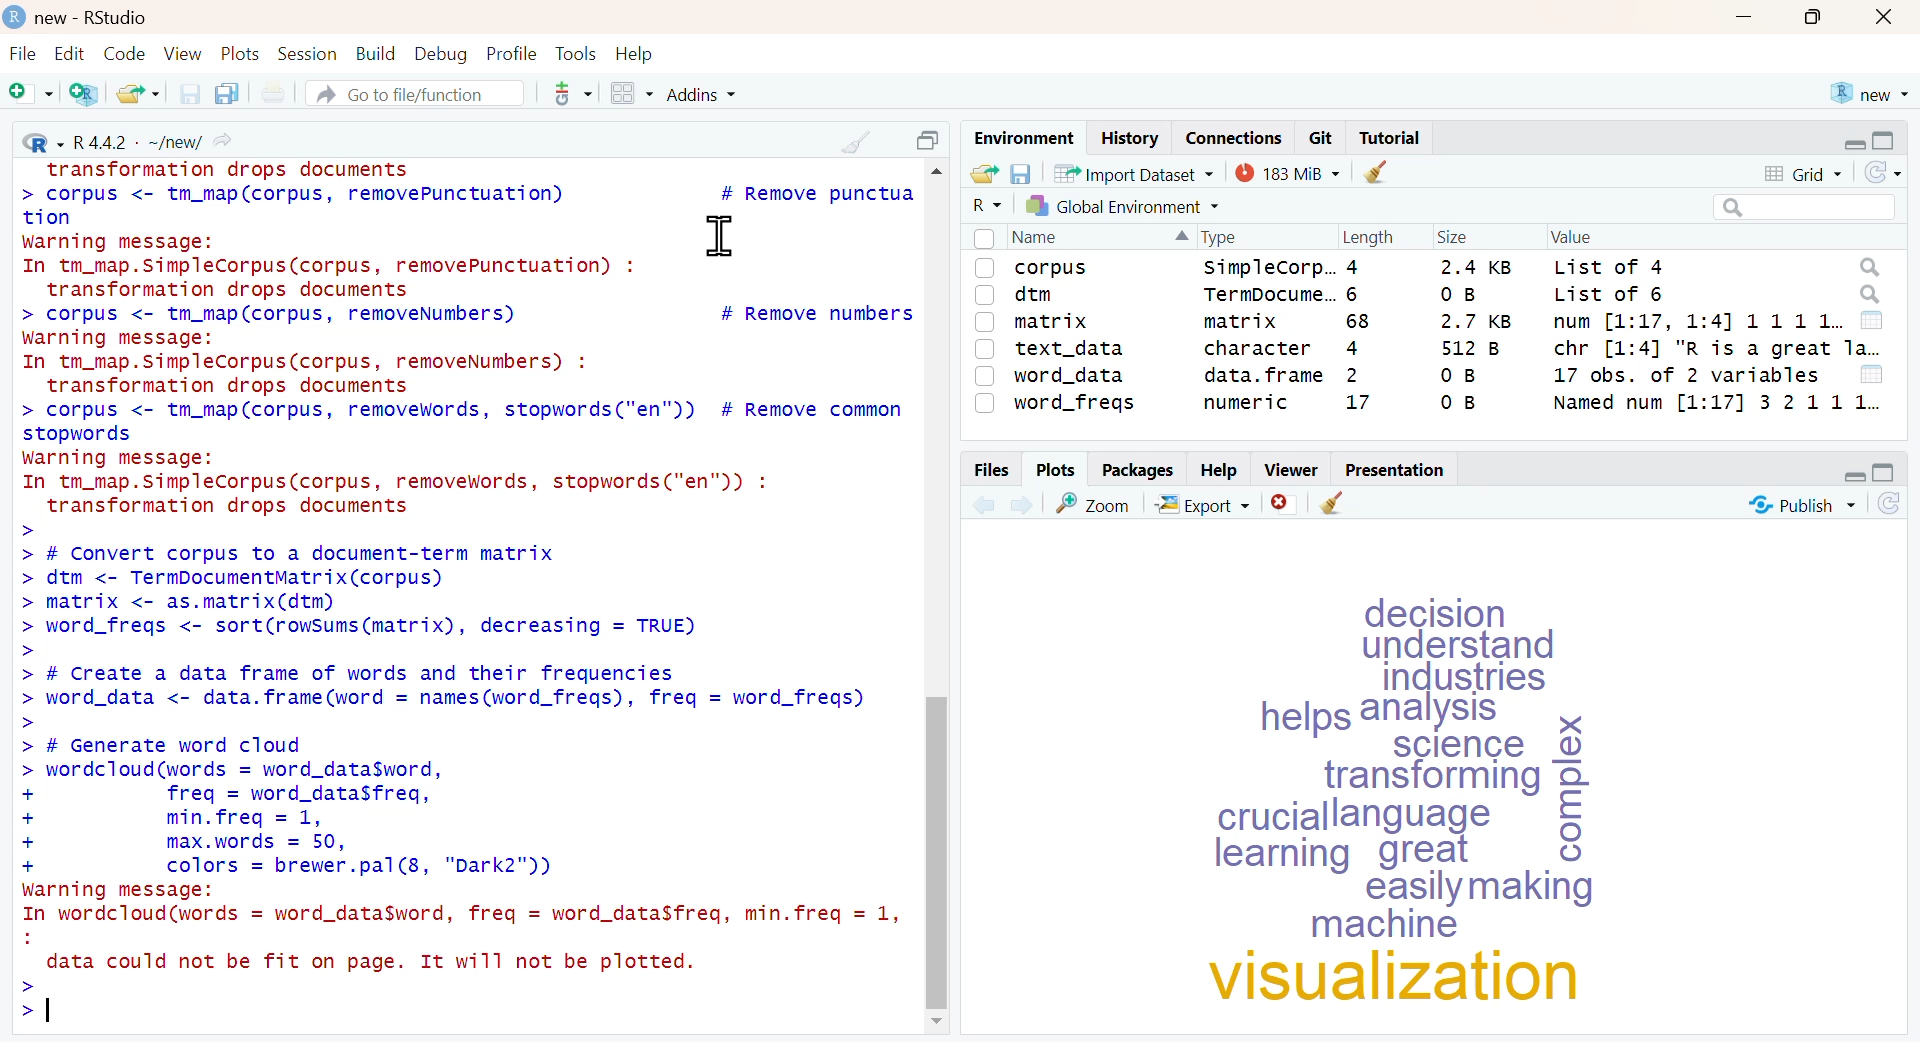 This screenshot has height=1042, width=1920. What do you see at coordinates (1285, 504) in the screenshot?
I see `Delete file` at bounding box center [1285, 504].